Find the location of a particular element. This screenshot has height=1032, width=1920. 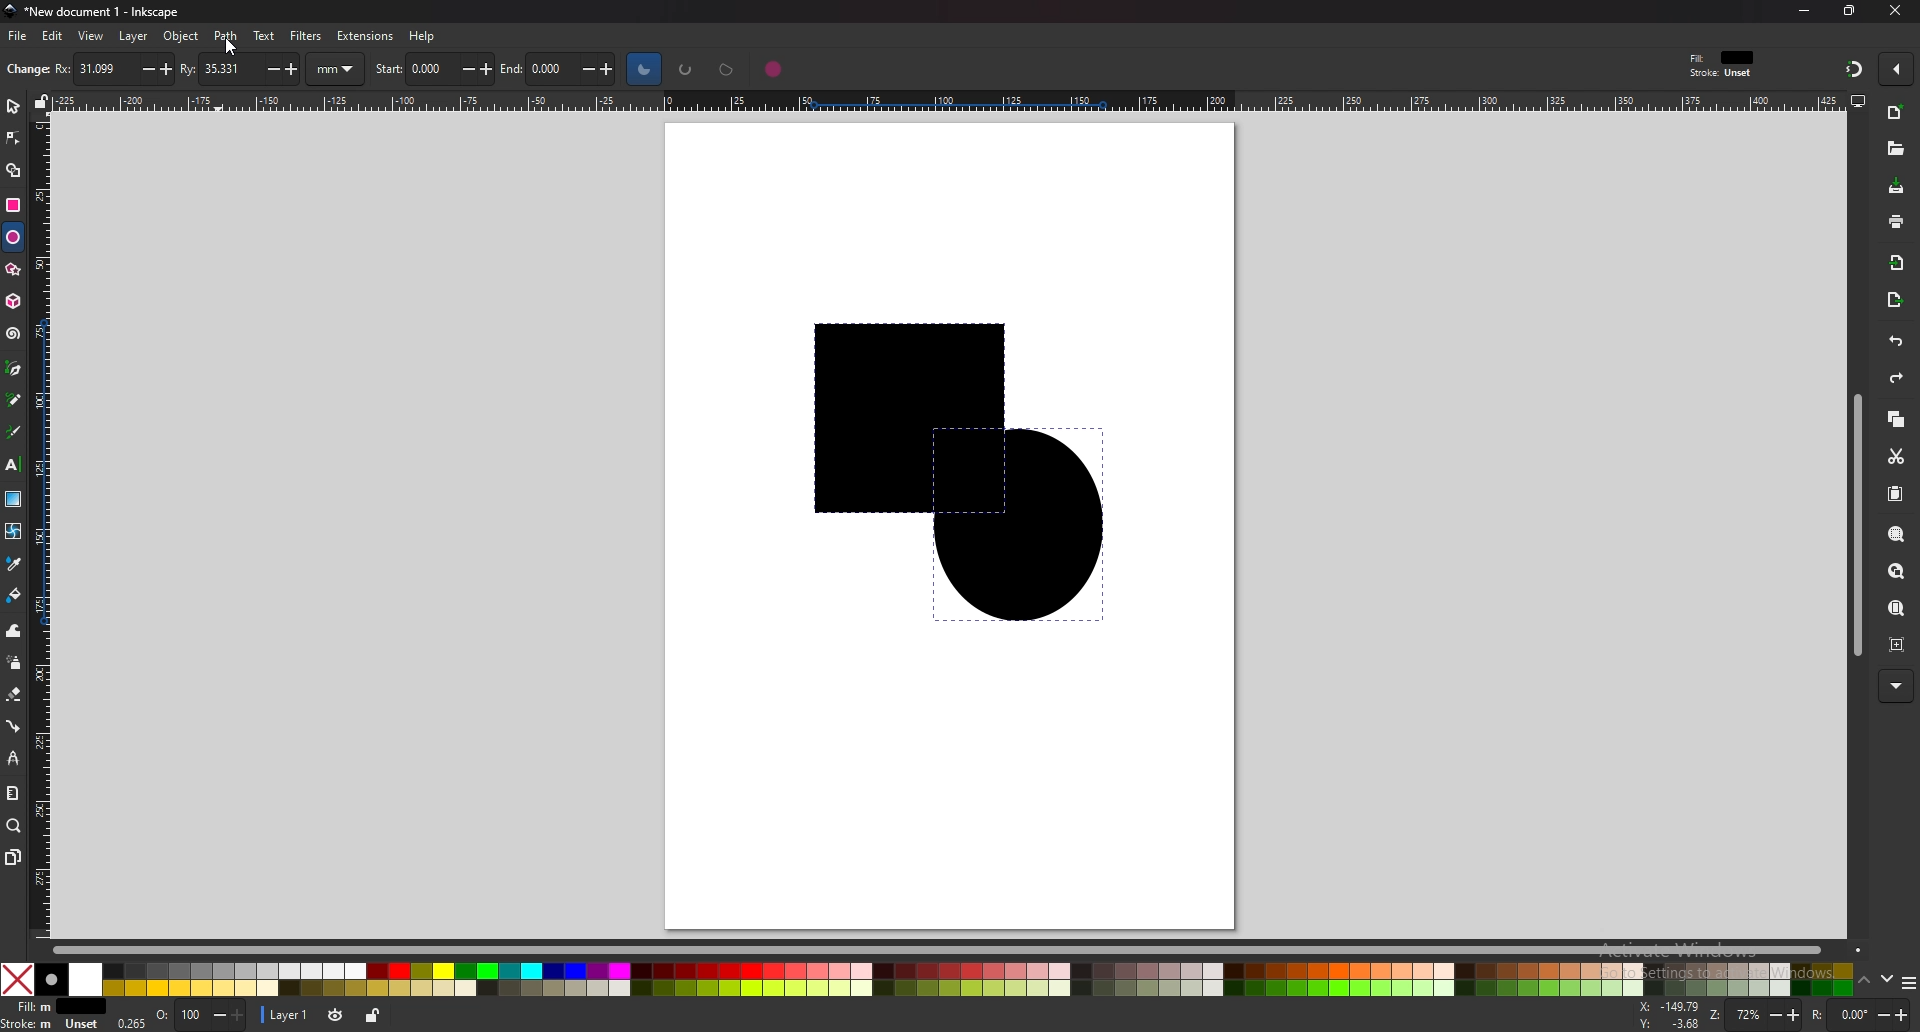

shapes is located at coordinates (937, 473).